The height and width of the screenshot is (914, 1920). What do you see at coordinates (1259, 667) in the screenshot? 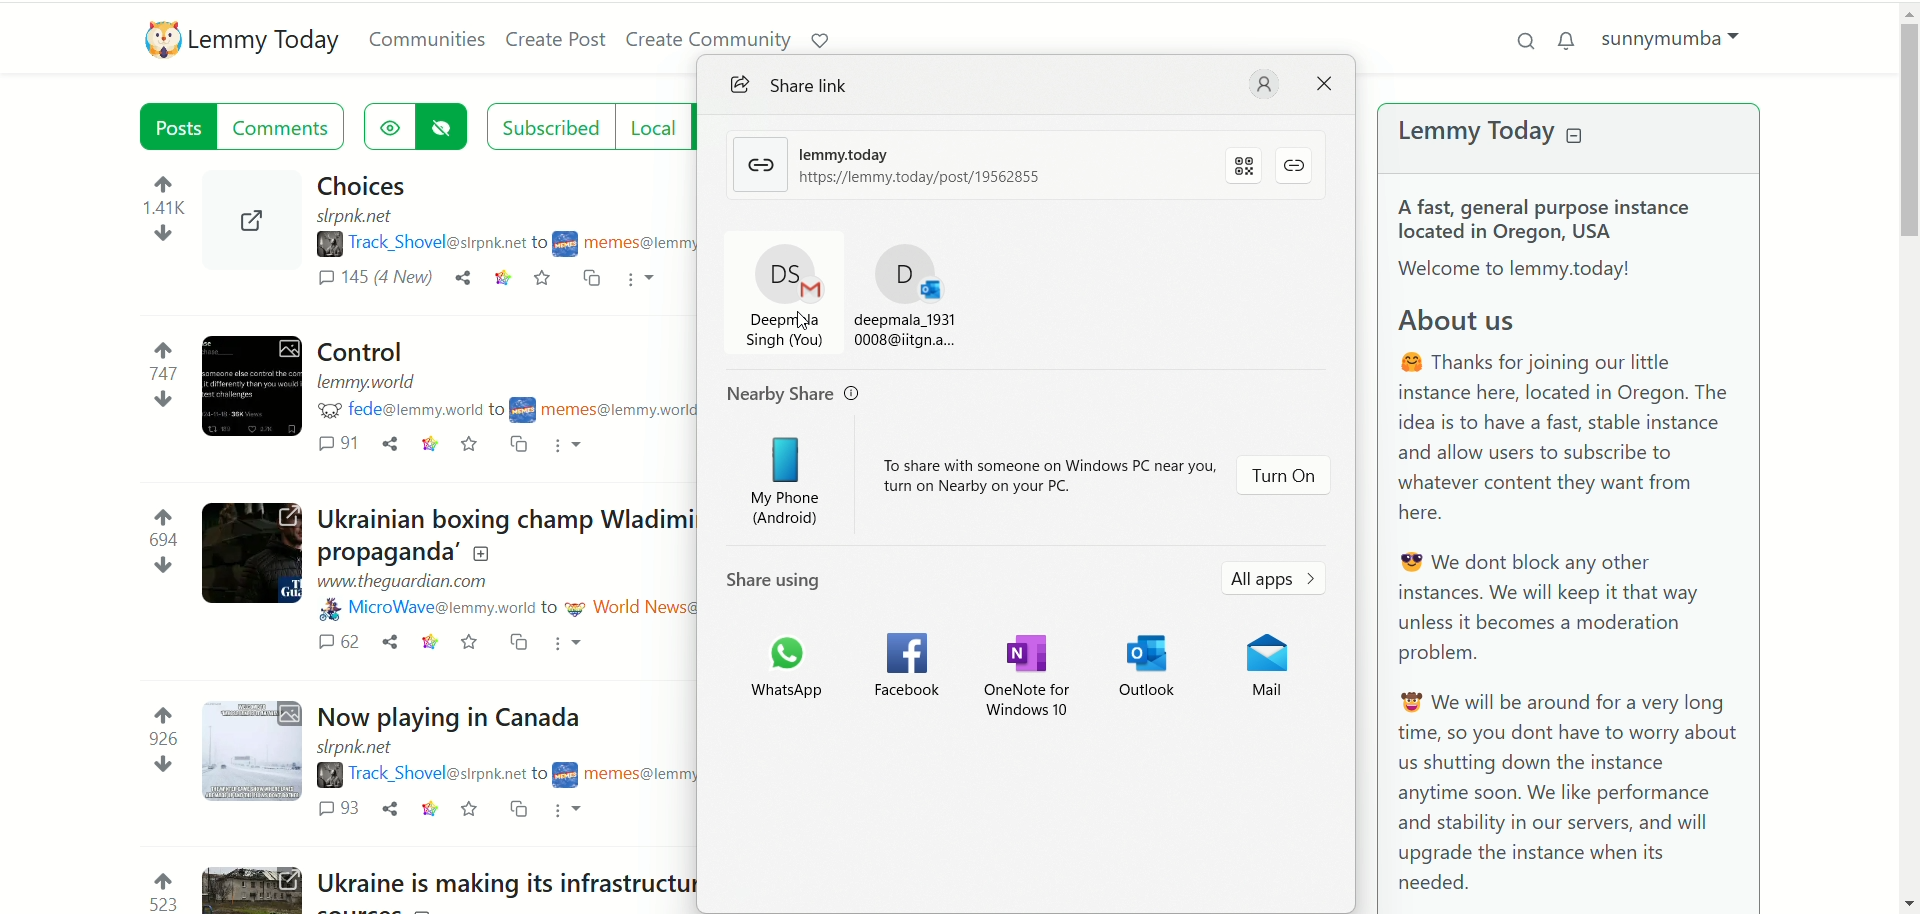
I see `mail` at bounding box center [1259, 667].